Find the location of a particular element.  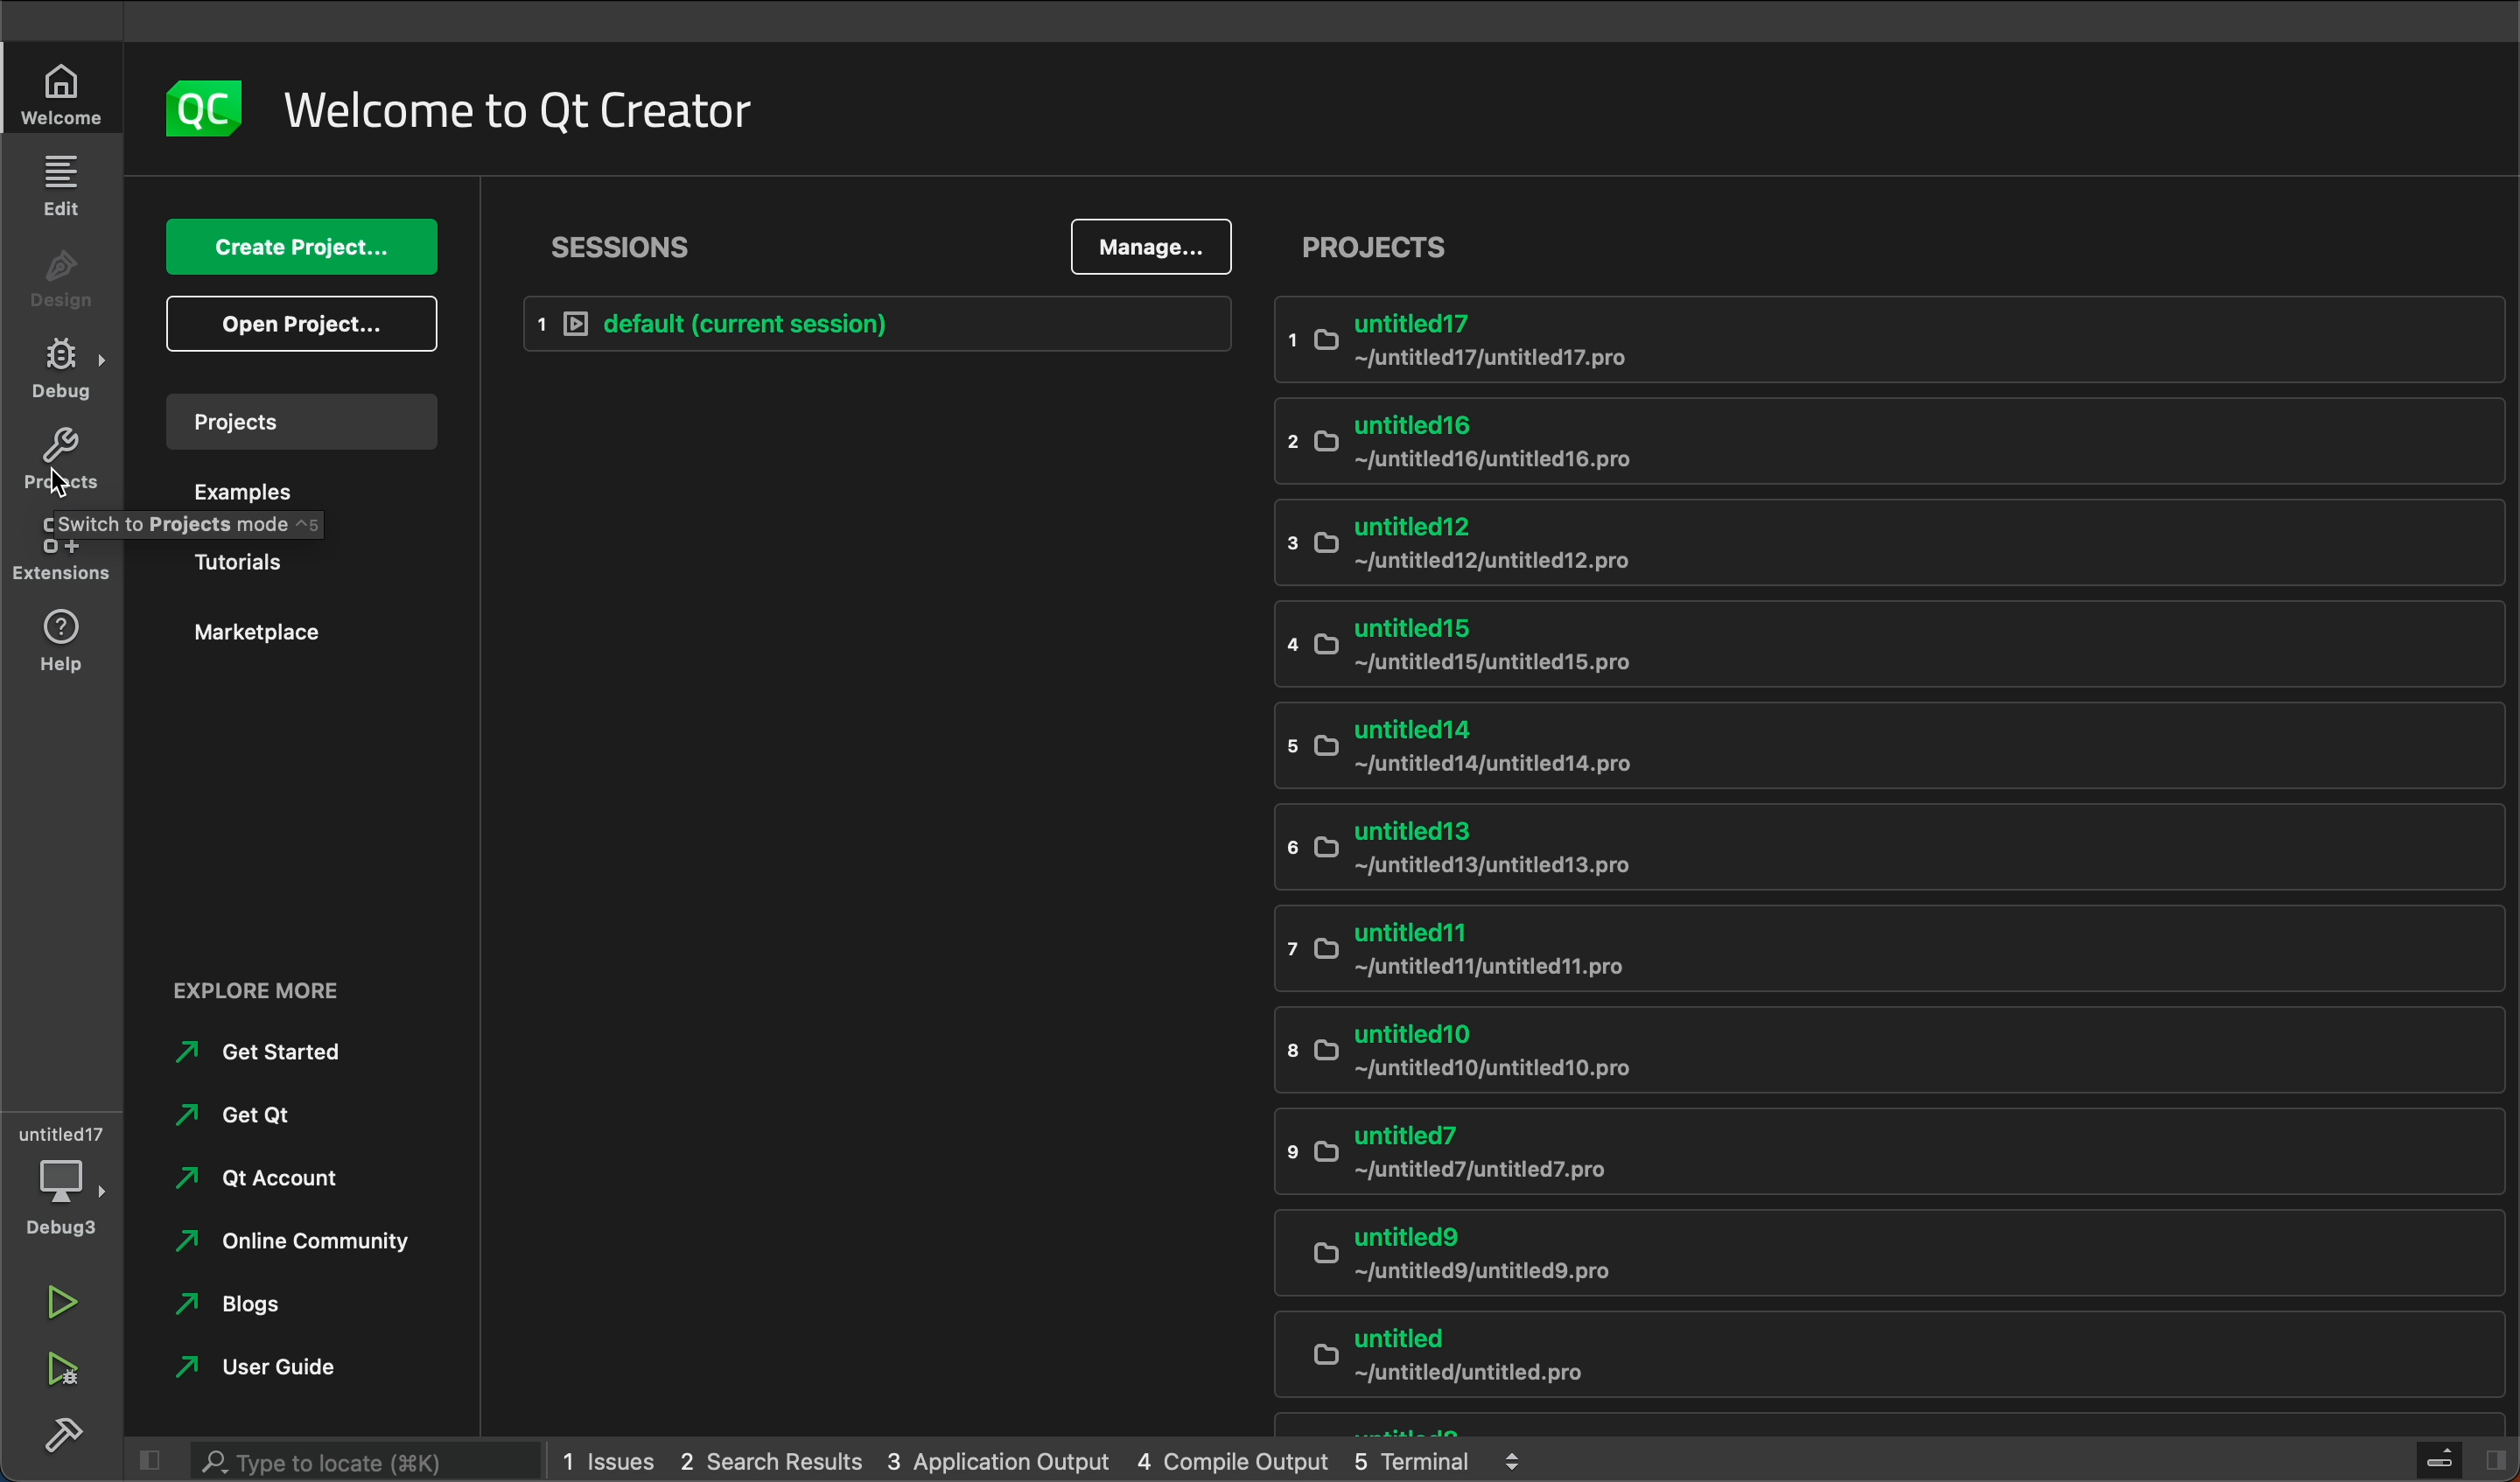

WELCOME is located at coordinates (65, 95).